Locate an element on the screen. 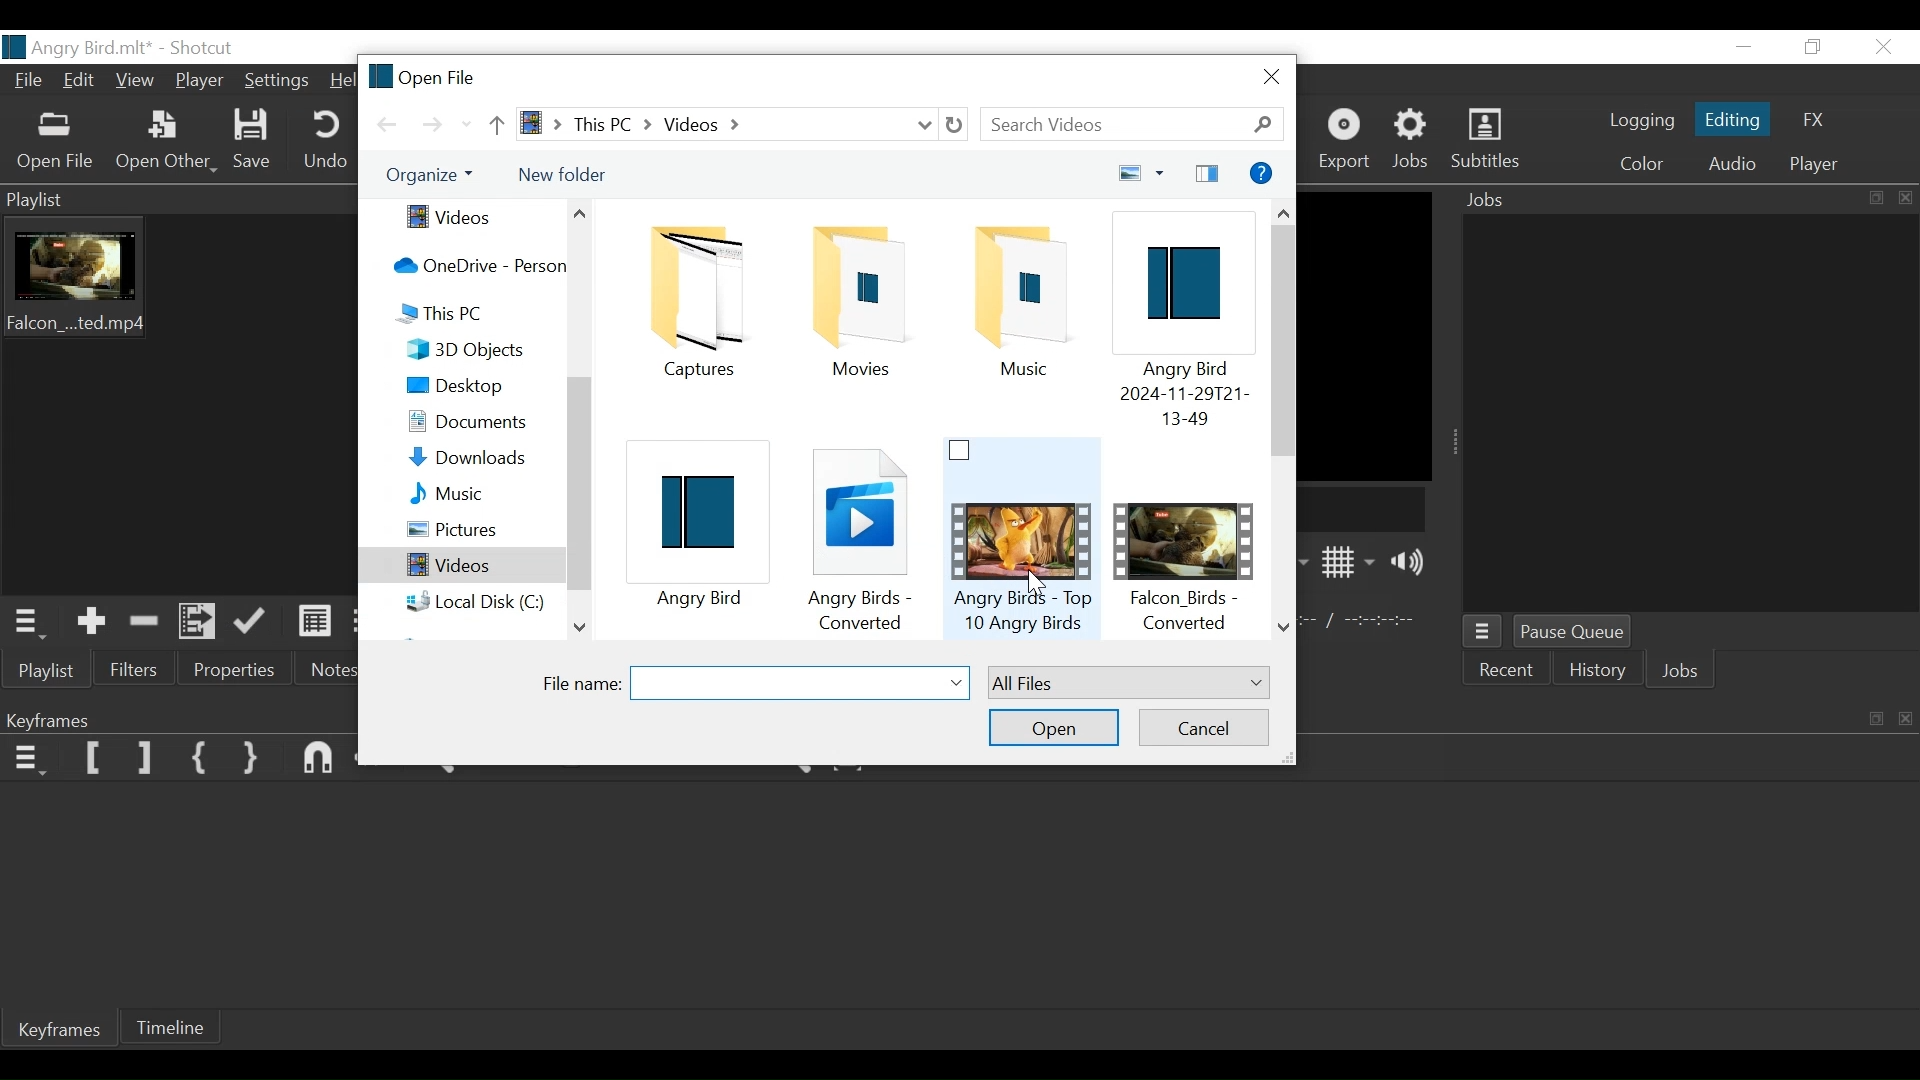 Image resolution: width=1920 pixels, height=1080 pixels. Pictures is located at coordinates (476, 530).